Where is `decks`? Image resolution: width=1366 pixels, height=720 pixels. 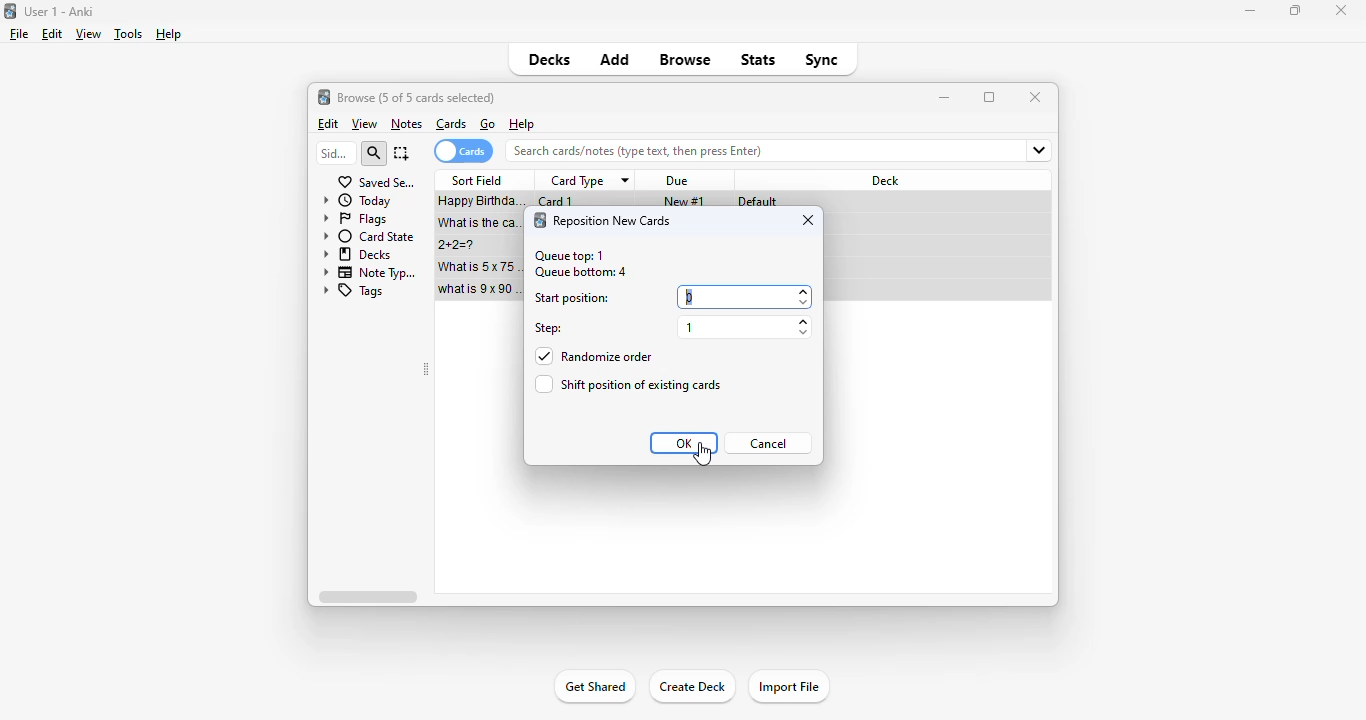
decks is located at coordinates (358, 254).